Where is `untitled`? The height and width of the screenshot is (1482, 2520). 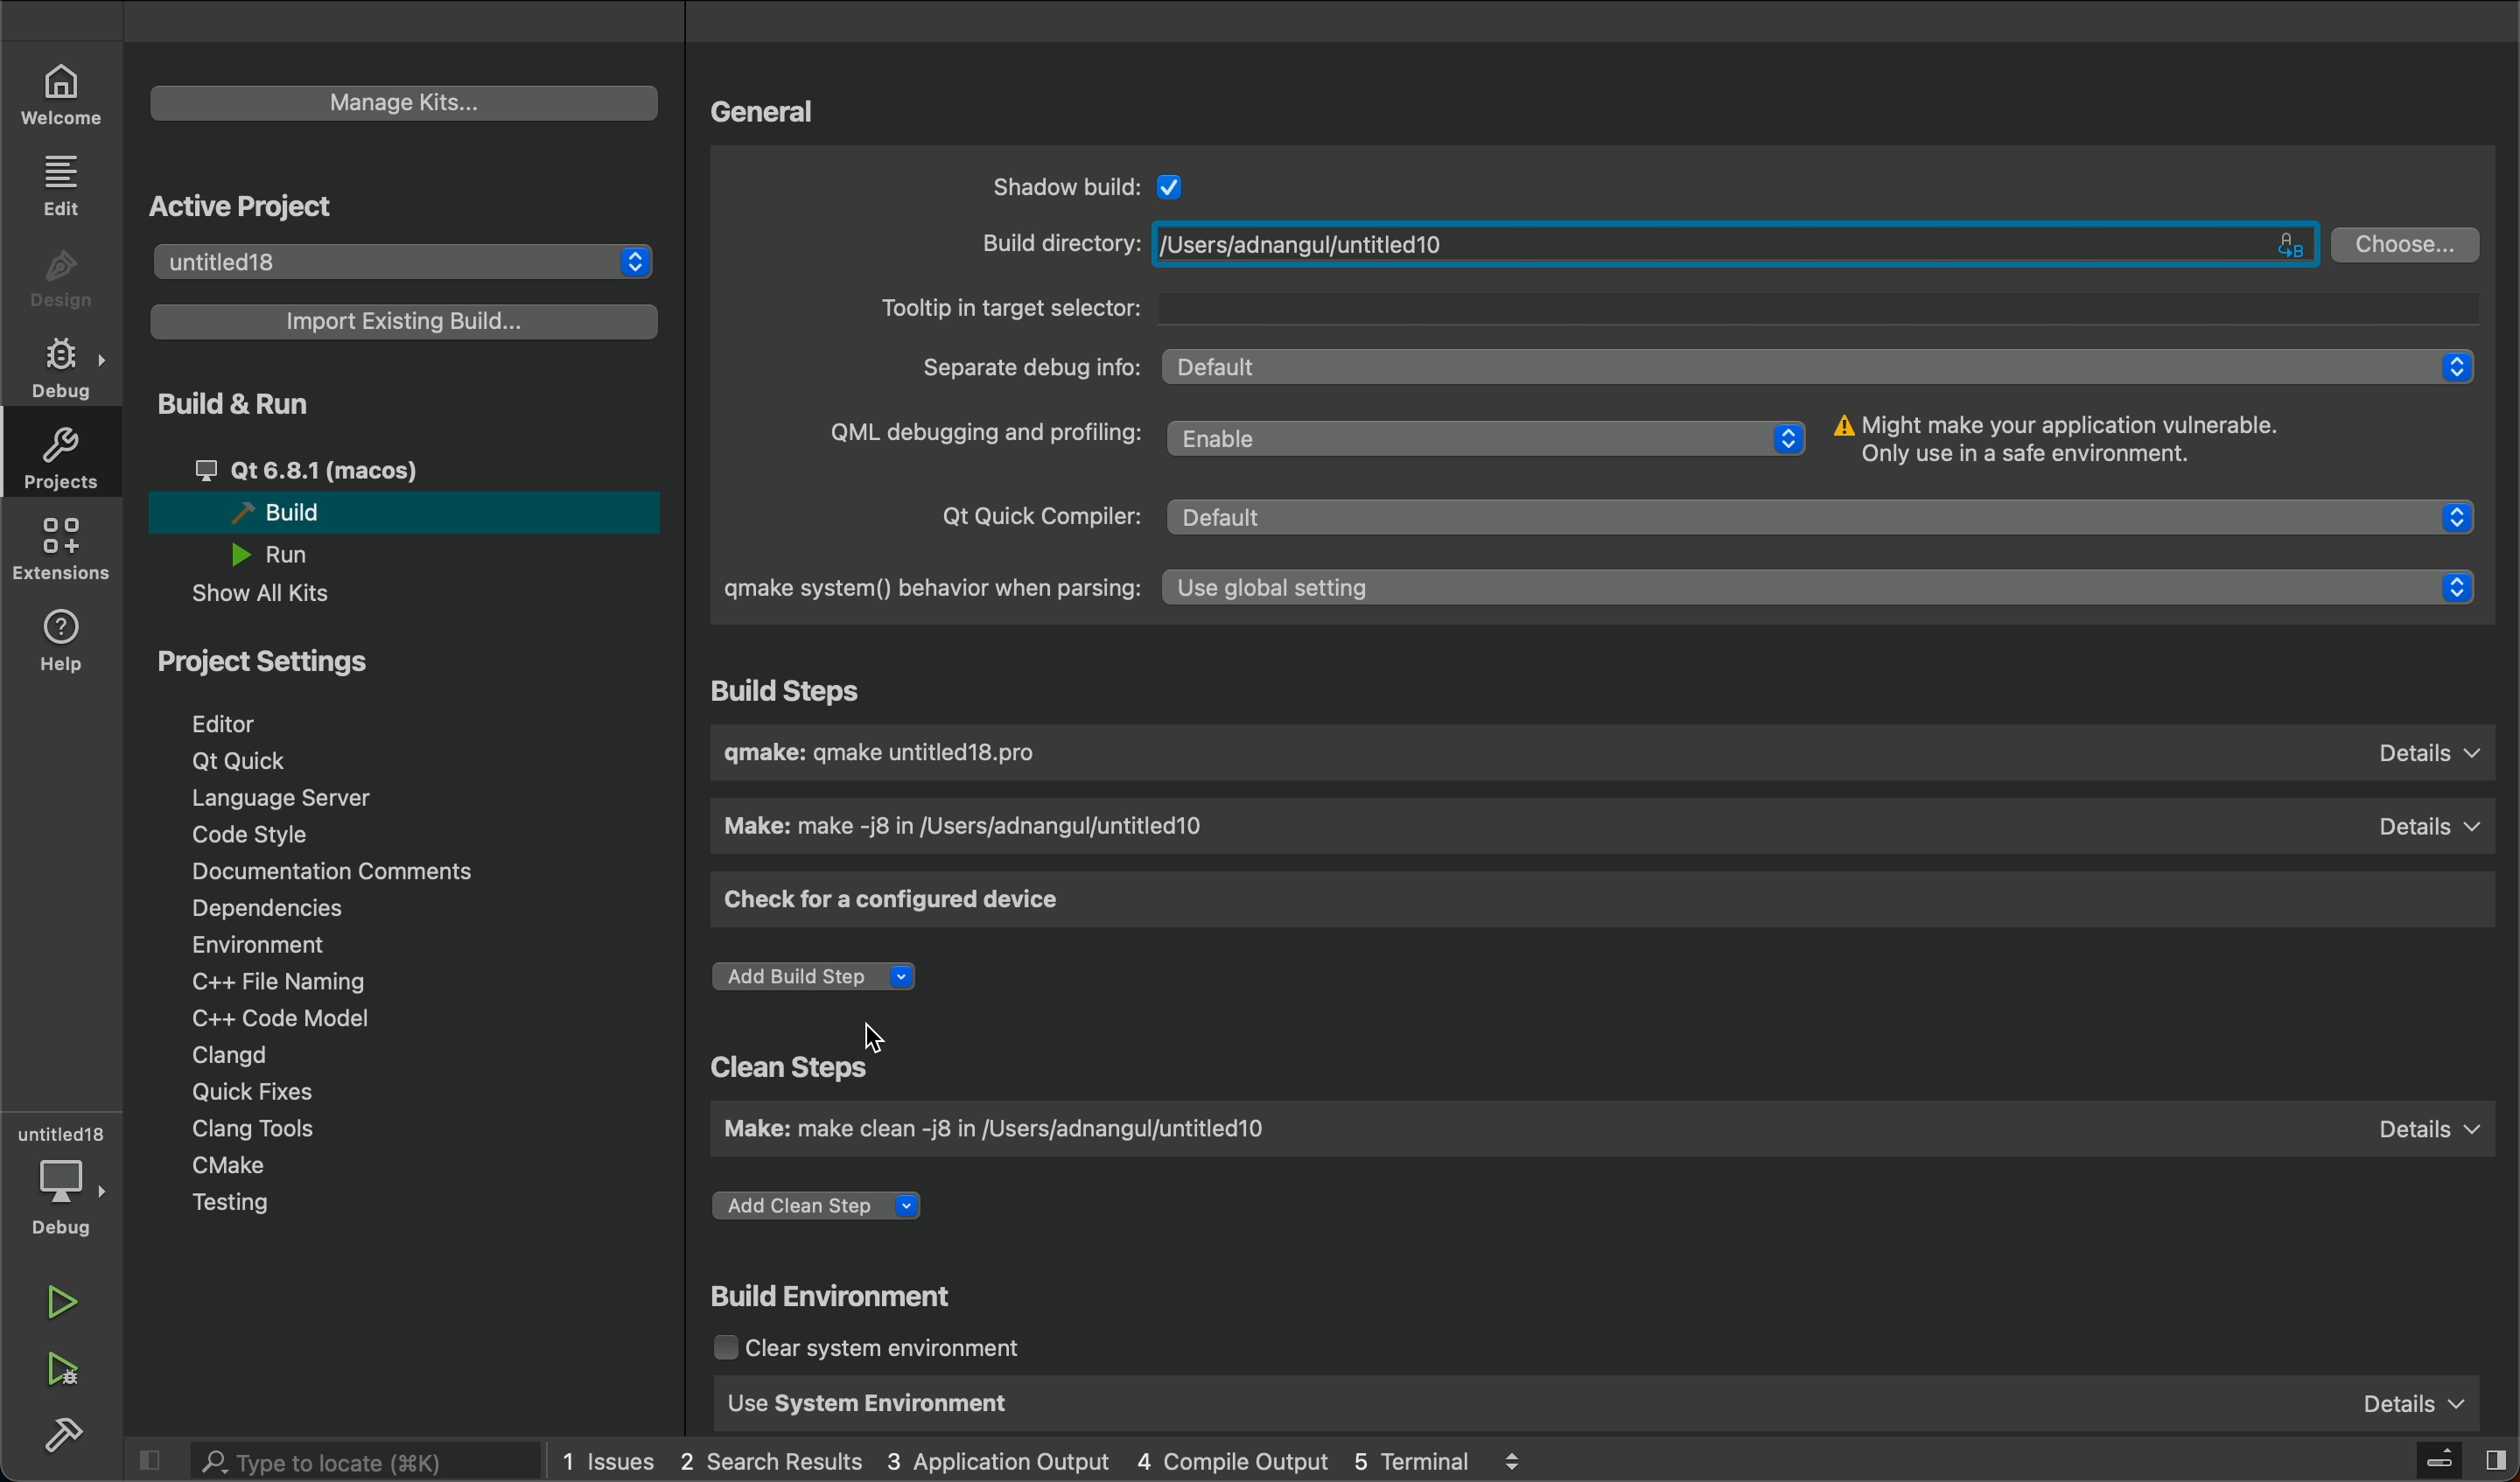
untitled is located at coordinates (56, 1131).